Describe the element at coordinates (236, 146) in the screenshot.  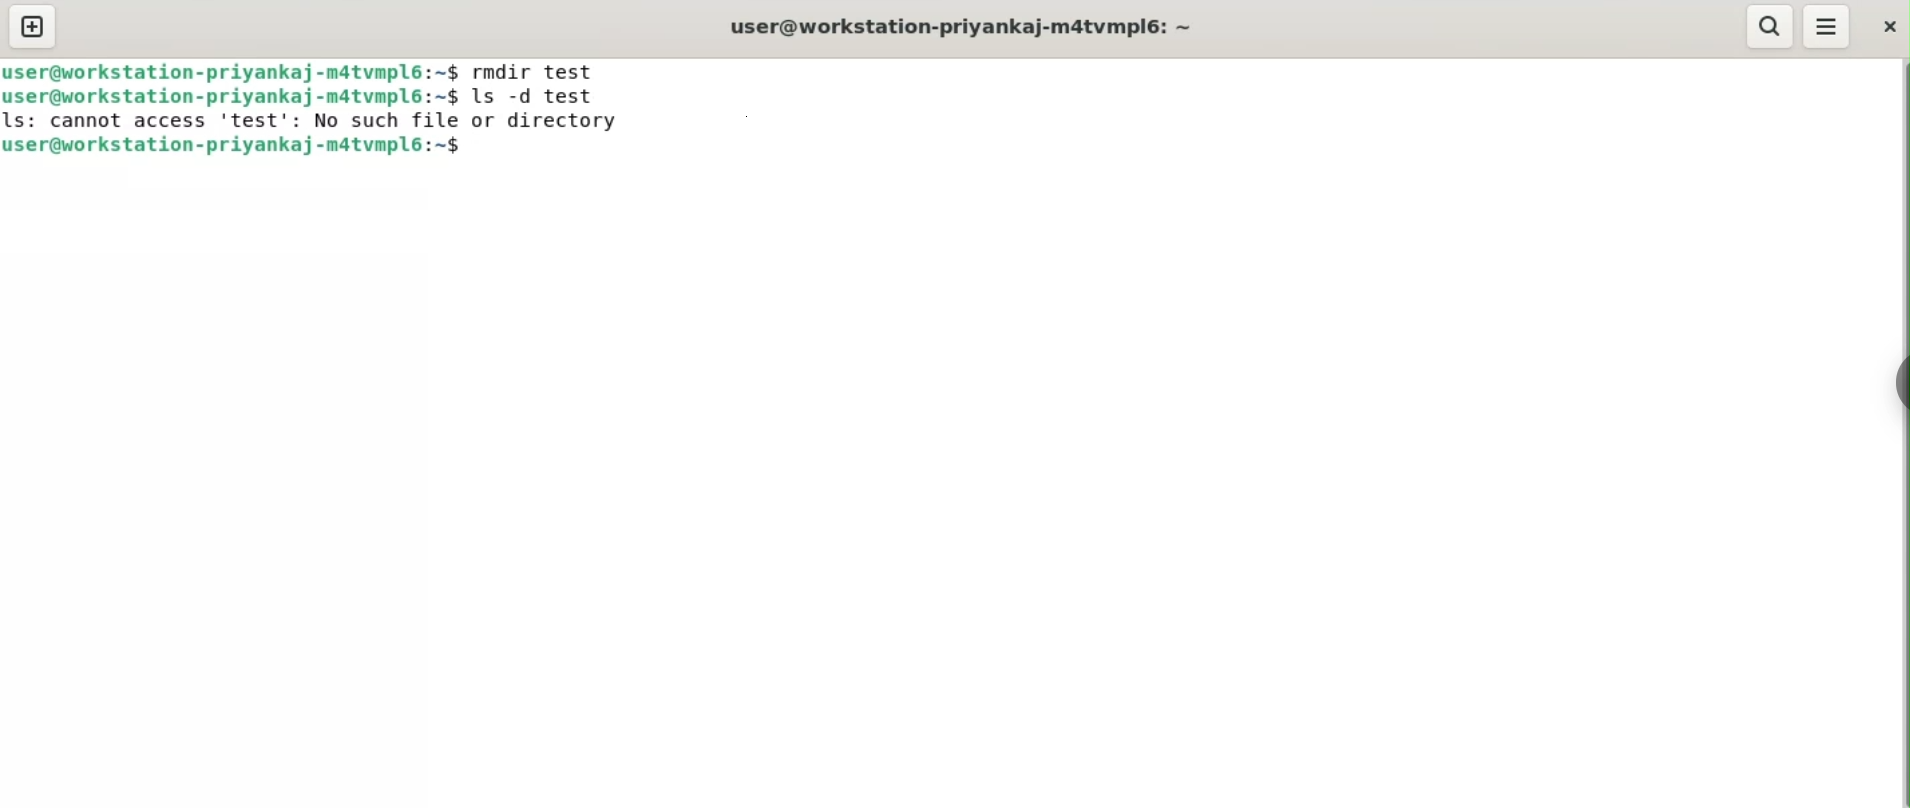
I see `user@workstation-priyankaj-m4tvmpl6: ~$` at that location.